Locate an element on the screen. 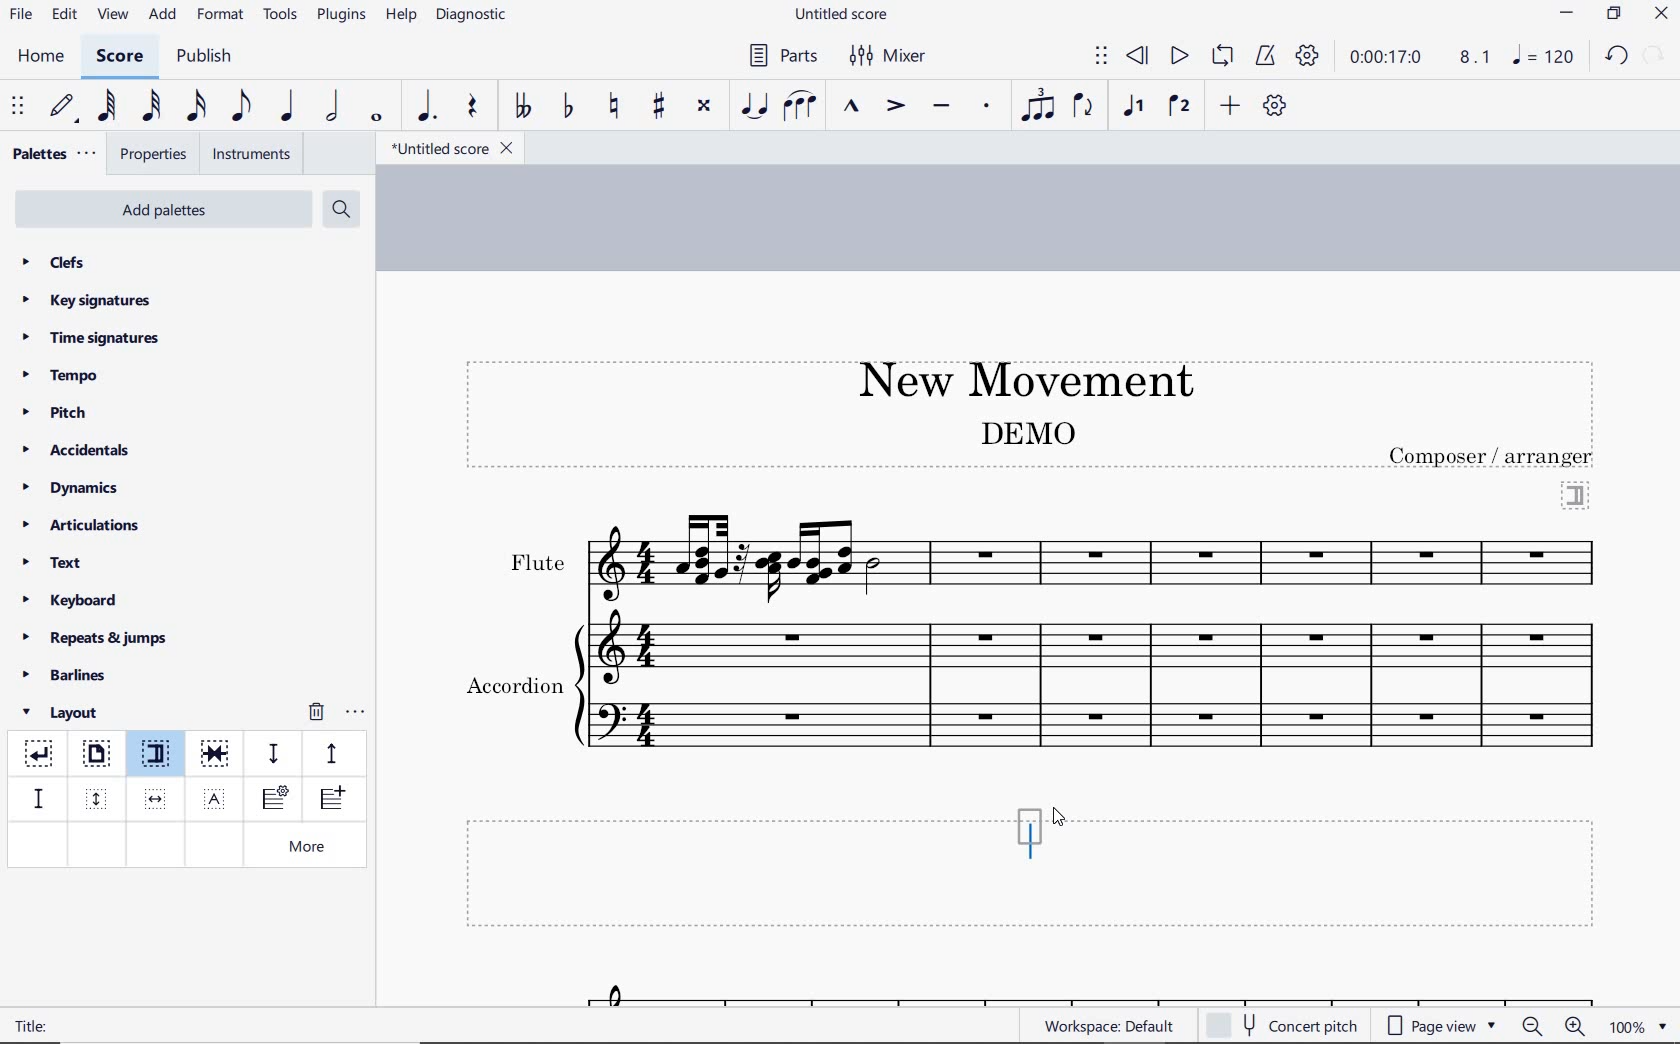 The image size is (1680, 1044). Mixer is located at coordinates (889, 56).